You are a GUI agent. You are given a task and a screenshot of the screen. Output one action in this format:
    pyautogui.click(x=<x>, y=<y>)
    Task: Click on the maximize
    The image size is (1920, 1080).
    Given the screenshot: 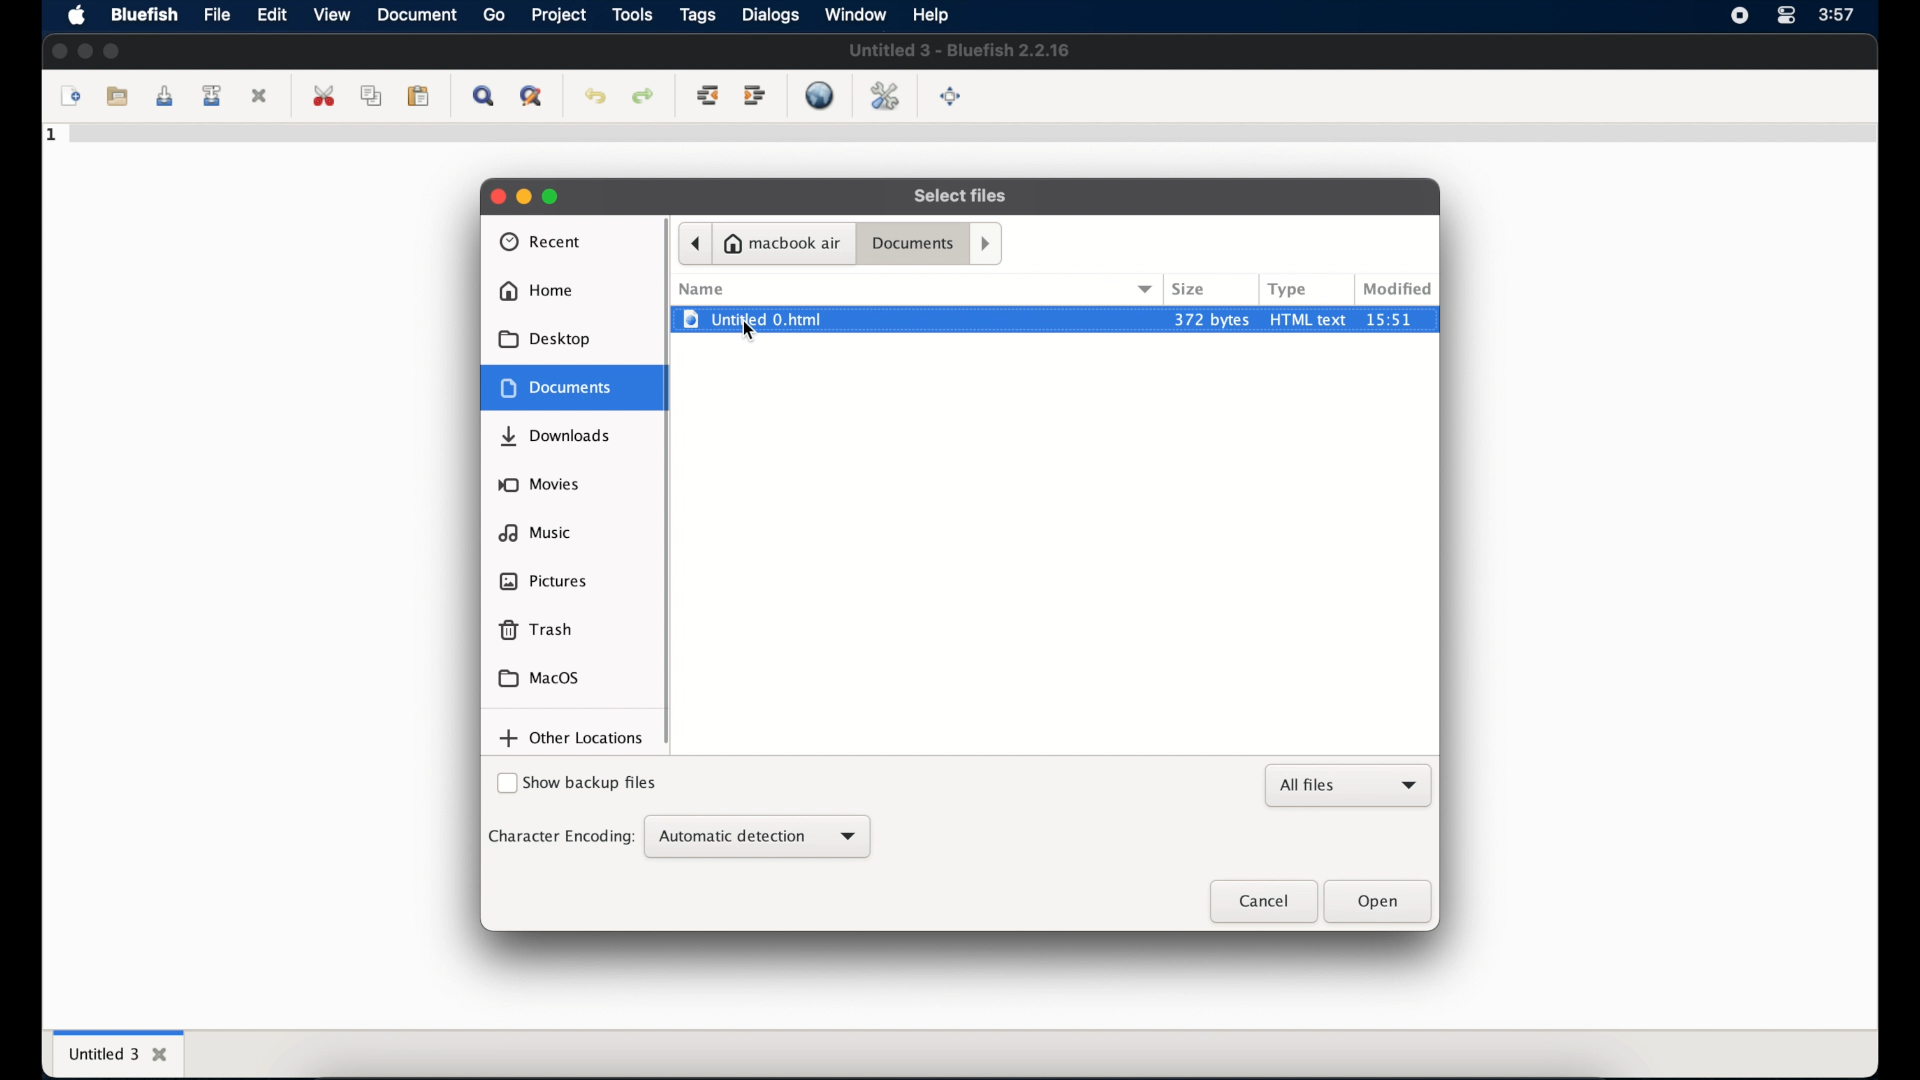 What is the action you would take?
    pyautogui.click(x=112, y=50)
    